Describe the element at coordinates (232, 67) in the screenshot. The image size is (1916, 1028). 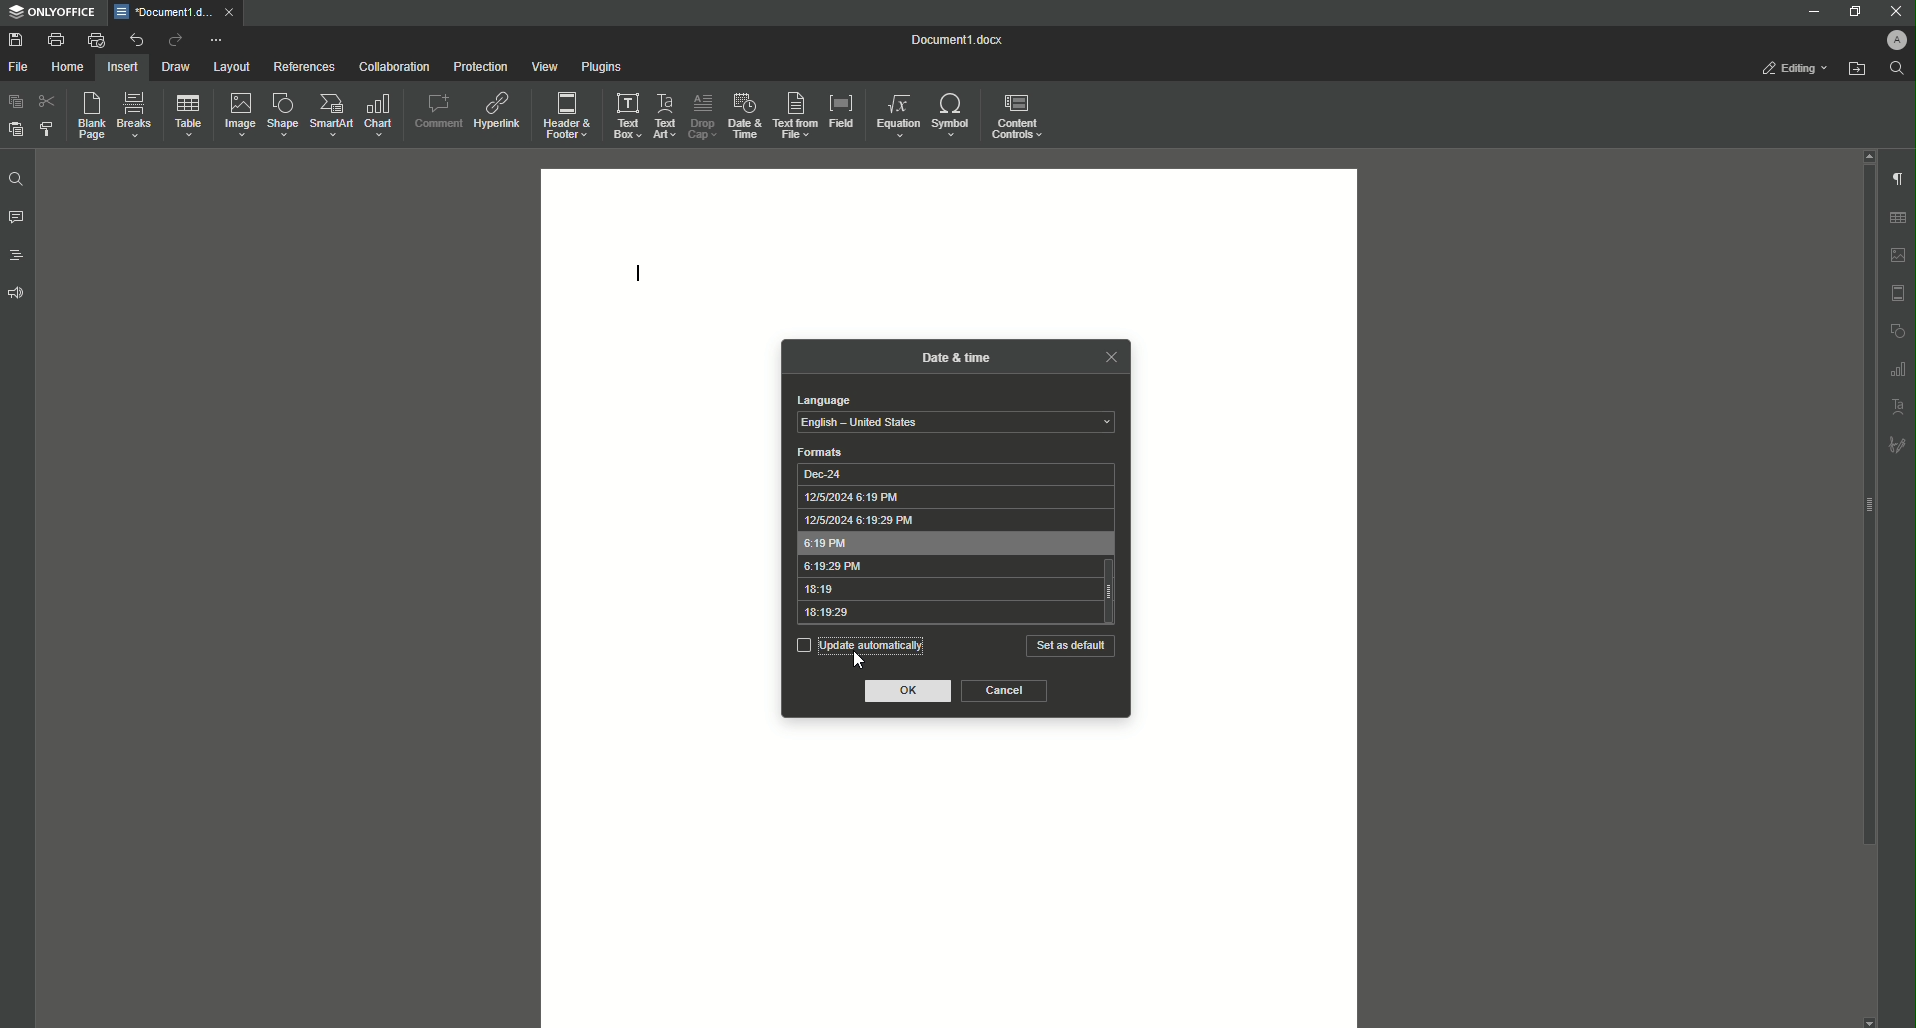
I see `Layout` at that location.